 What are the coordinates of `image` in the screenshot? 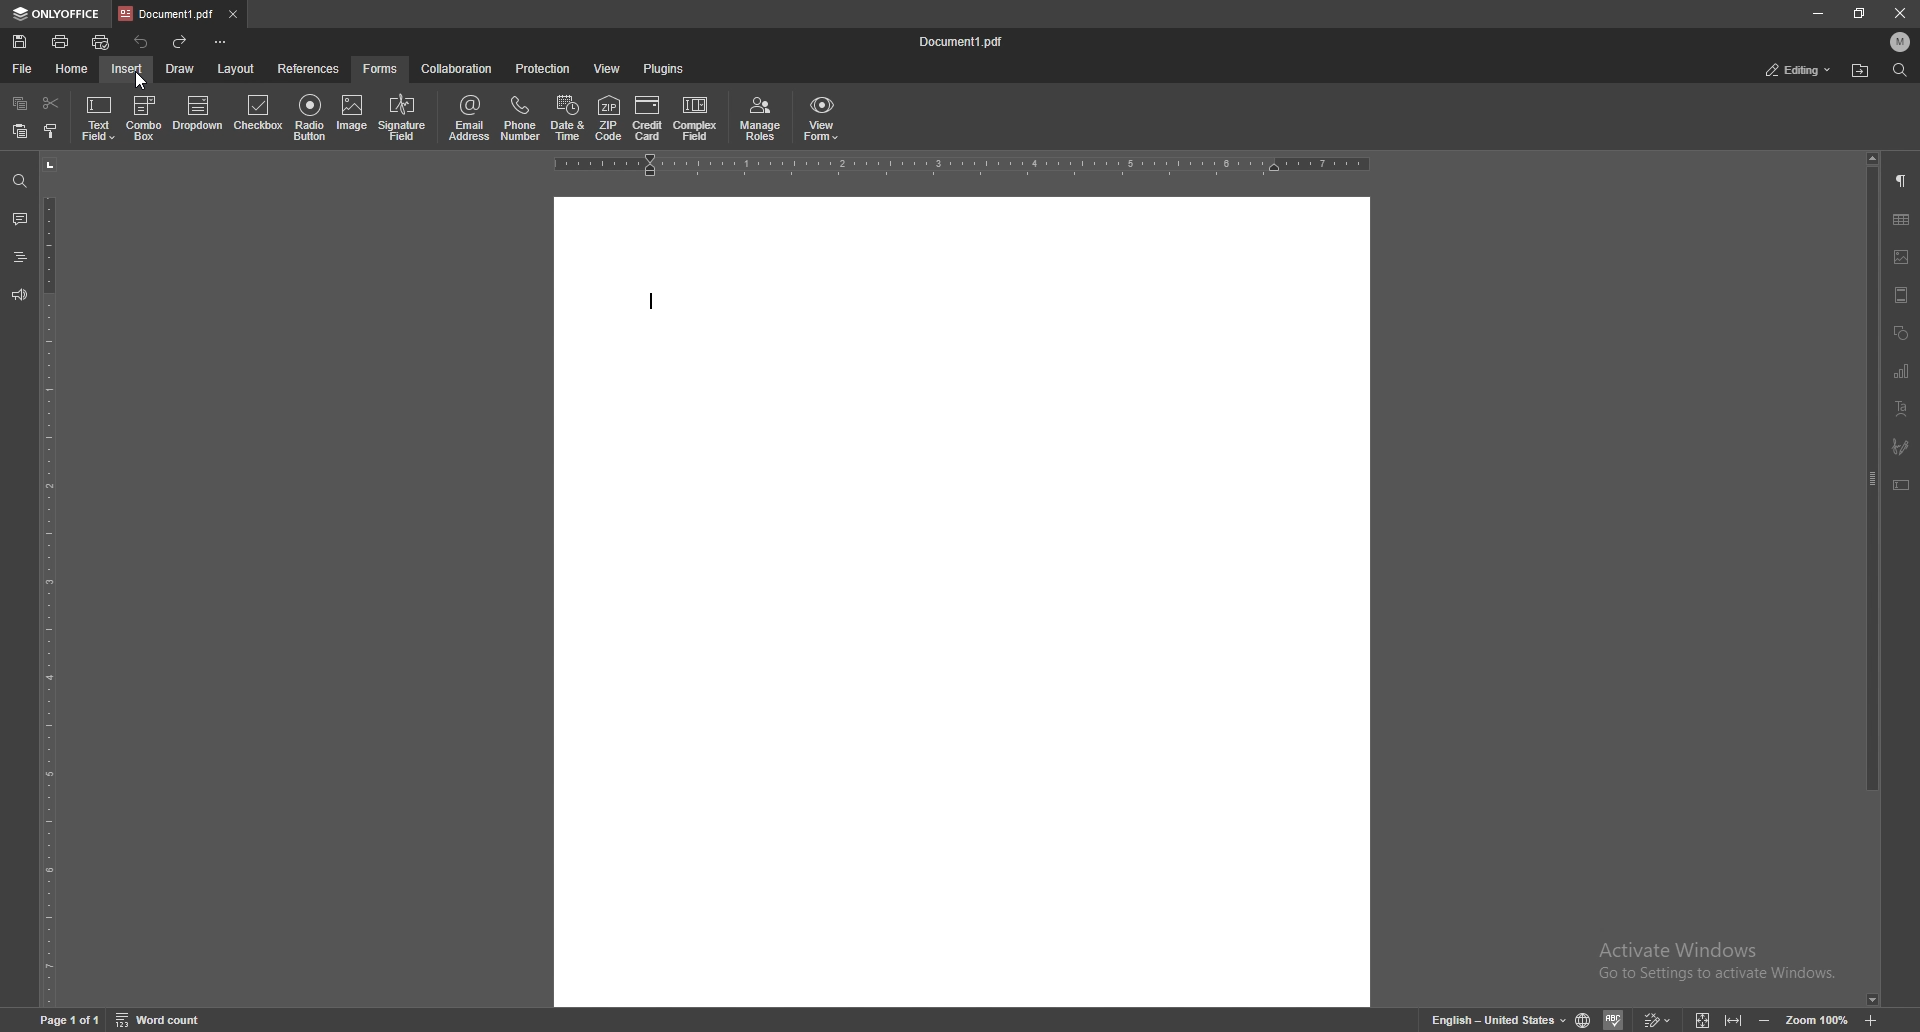 It's located at (355, 116).